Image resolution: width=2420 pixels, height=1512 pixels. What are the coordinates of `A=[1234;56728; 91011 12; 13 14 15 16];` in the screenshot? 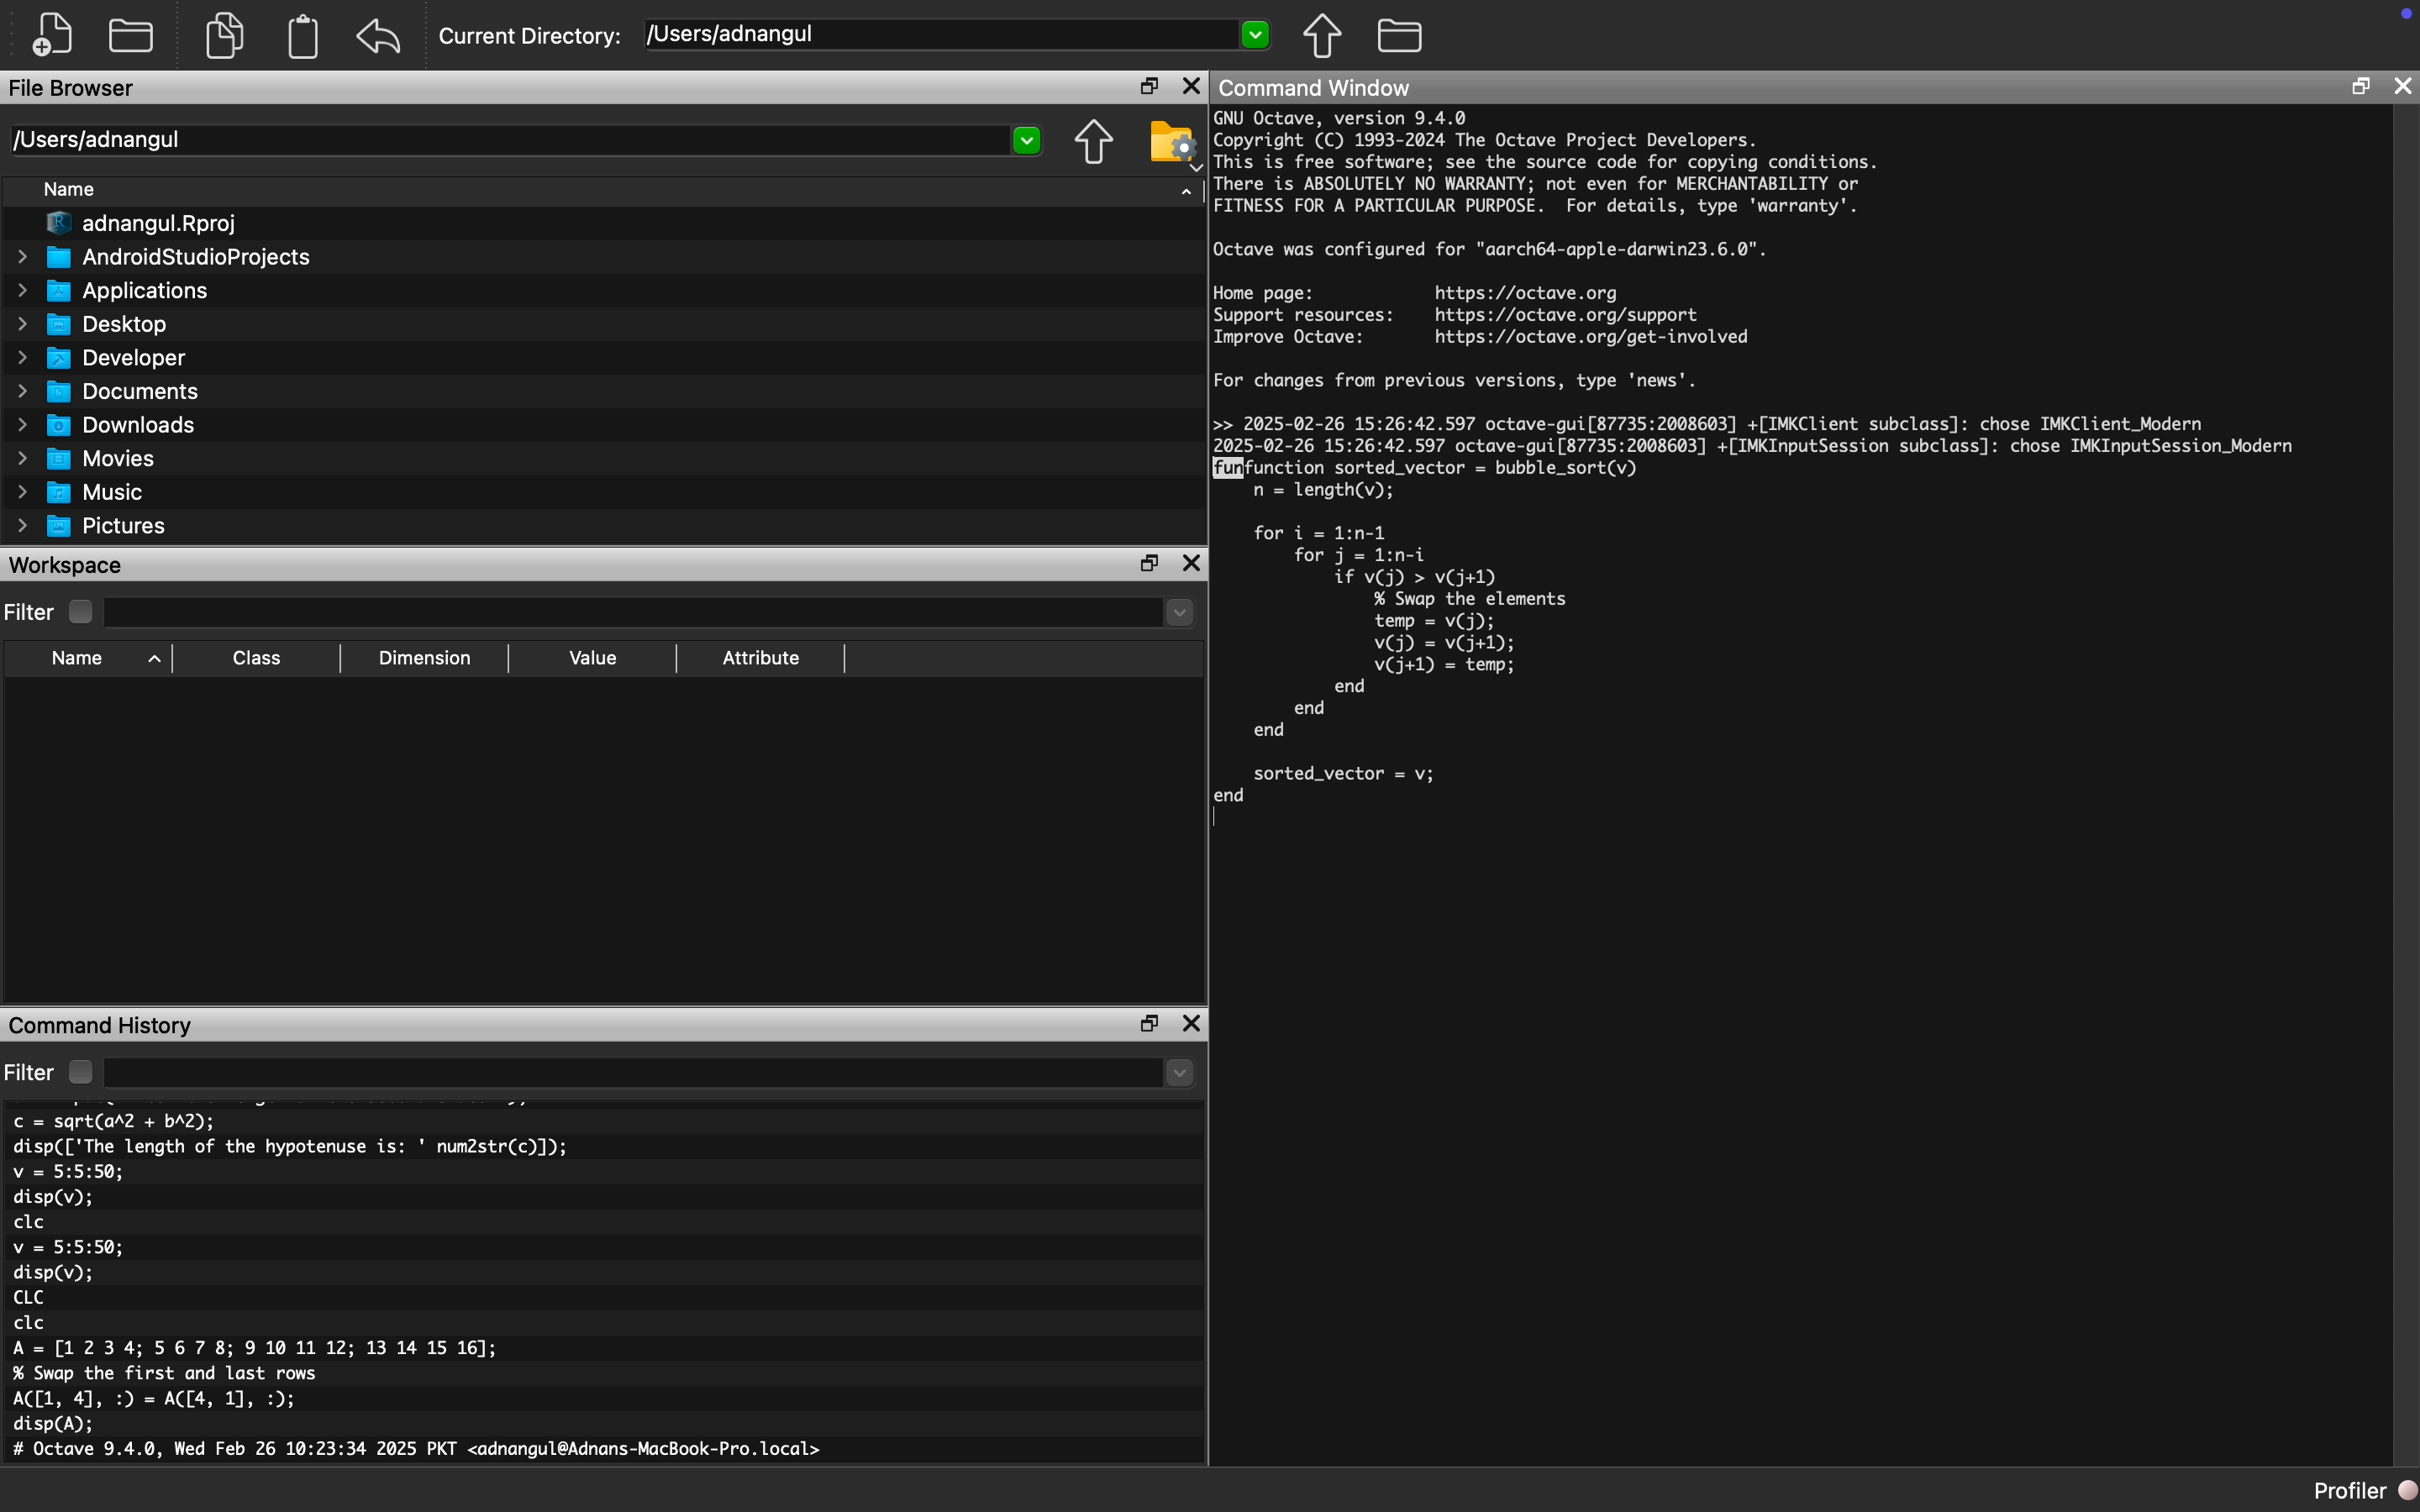 It's located at (263, 1350).